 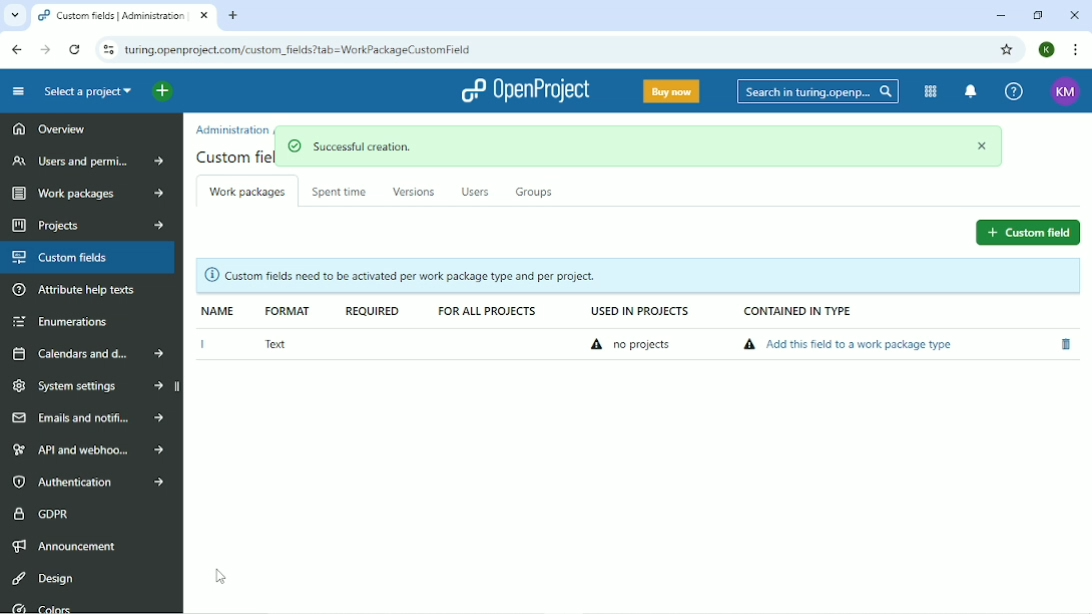 What do you see at coordinates (928, 92) in the screenshot?
I see `Modules` at bounding box center [928, 92].